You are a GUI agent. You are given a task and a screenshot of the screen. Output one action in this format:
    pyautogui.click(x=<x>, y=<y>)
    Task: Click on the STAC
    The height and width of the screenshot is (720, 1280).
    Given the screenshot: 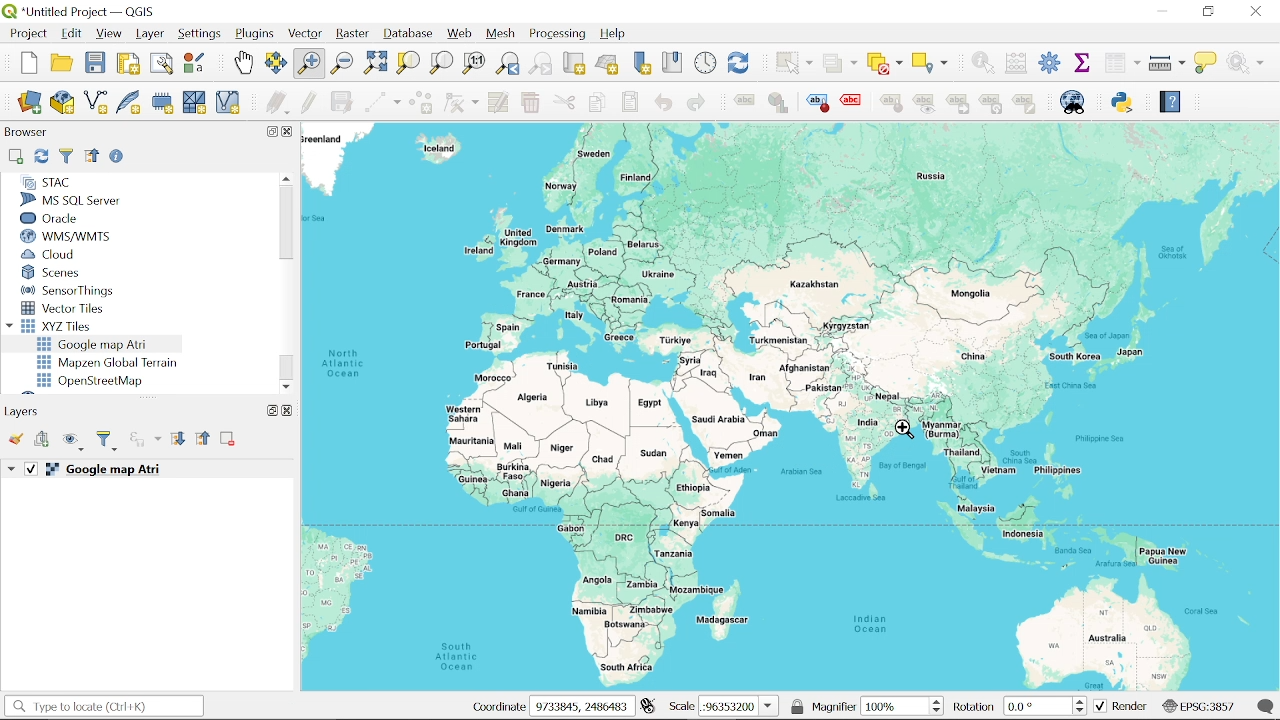 What is the action you would take?
    pyautogui.click(x=46, y=182)
    